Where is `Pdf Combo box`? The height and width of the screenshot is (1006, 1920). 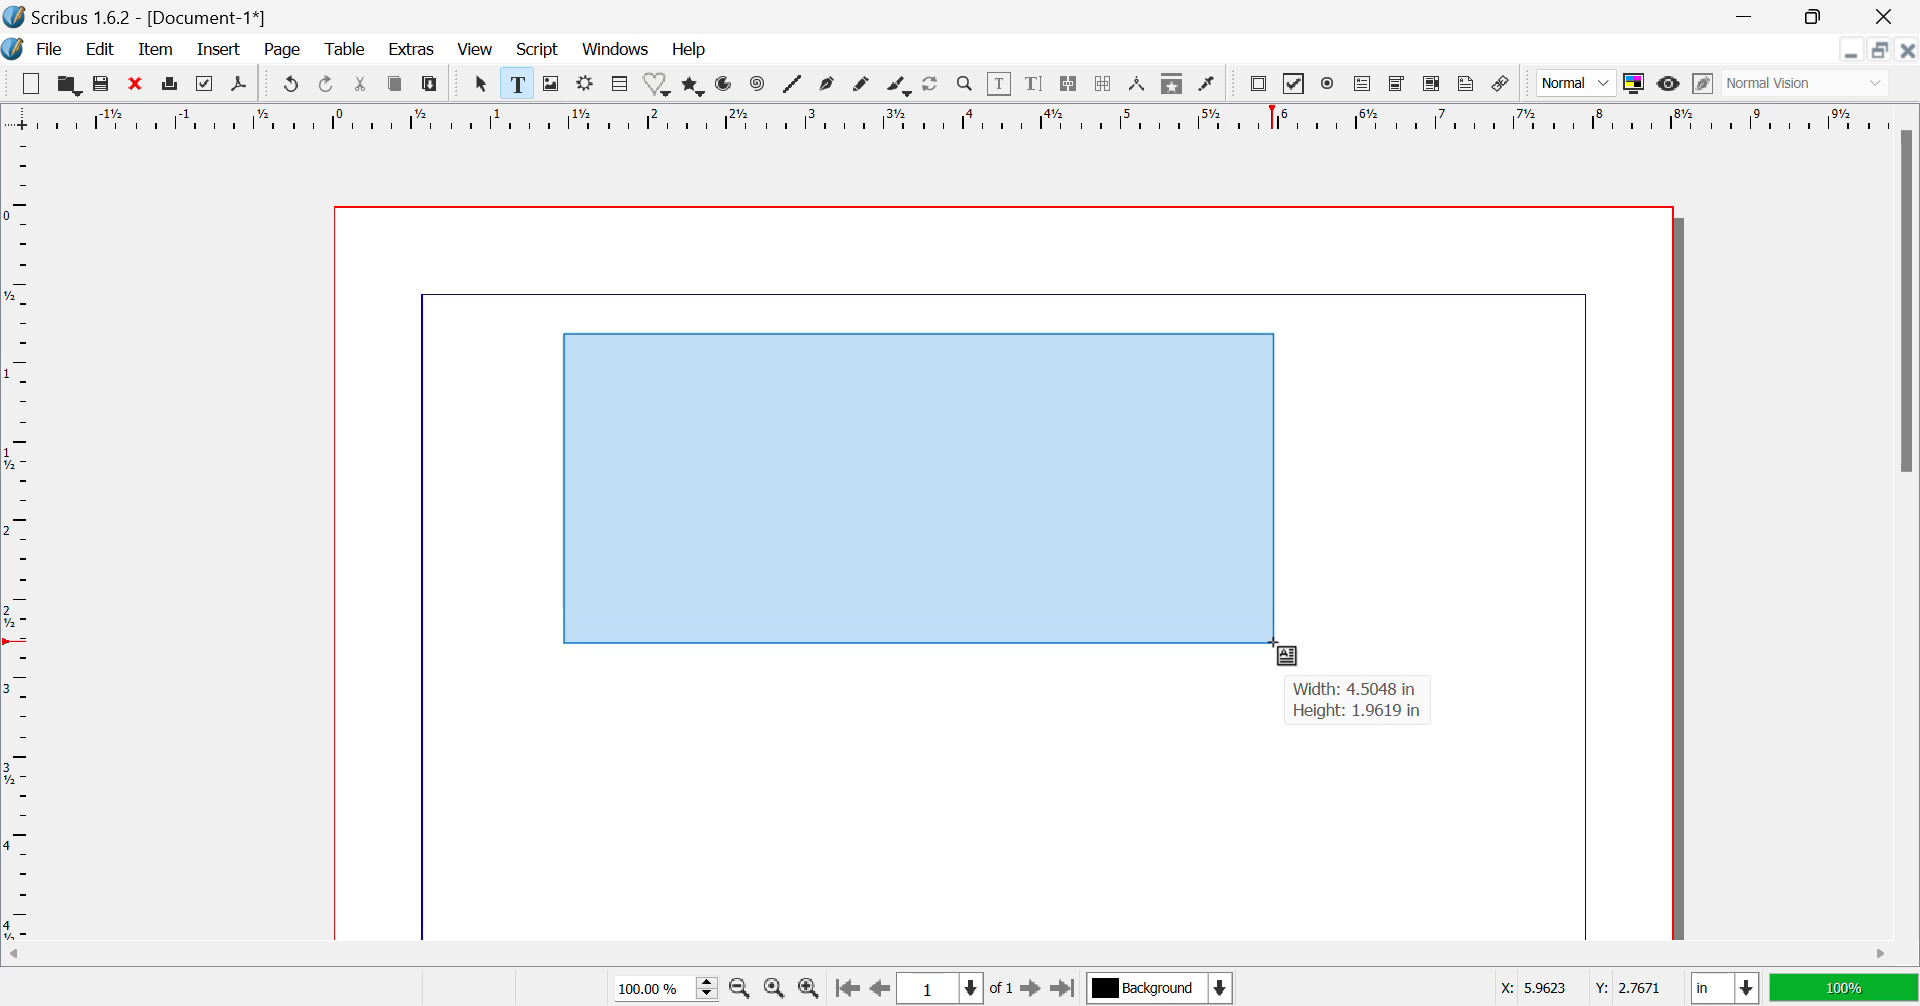
Pdf Combo box is located at coordinates (1398, 86).